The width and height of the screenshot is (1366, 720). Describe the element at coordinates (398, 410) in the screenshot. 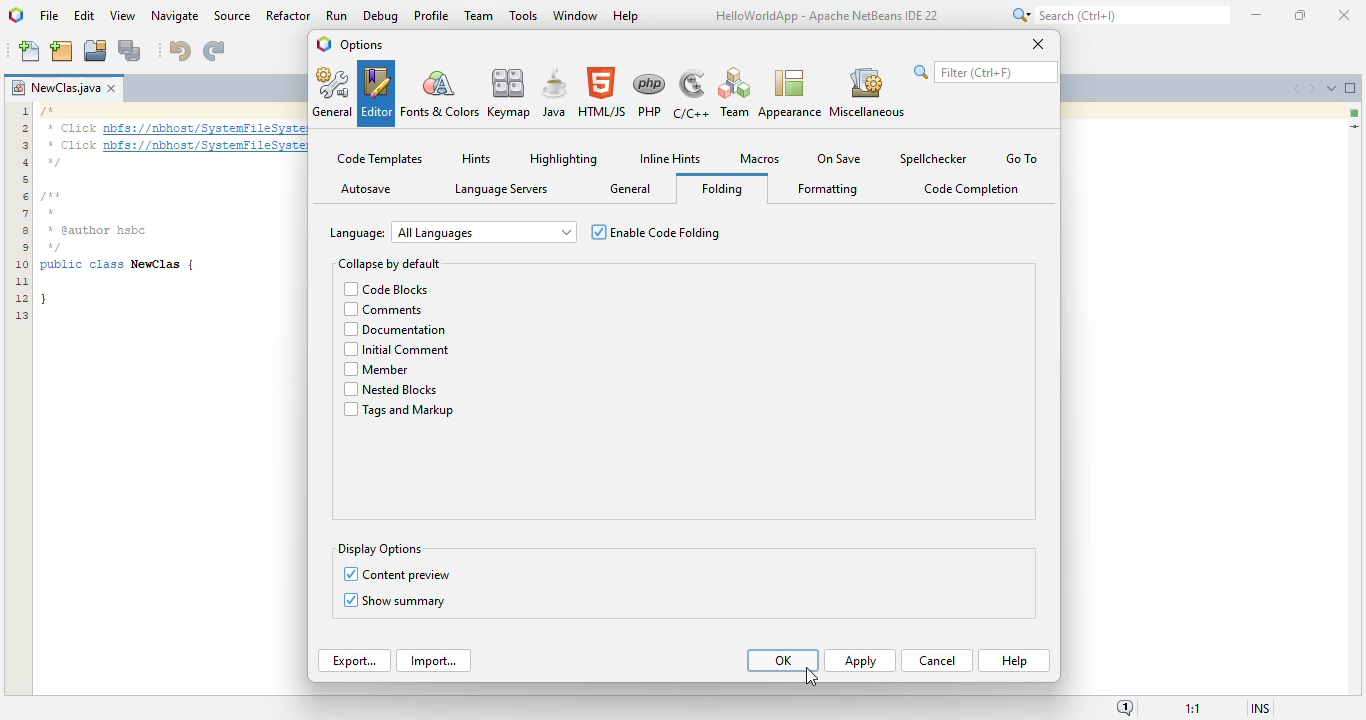

I see `tags and markup` at that location.